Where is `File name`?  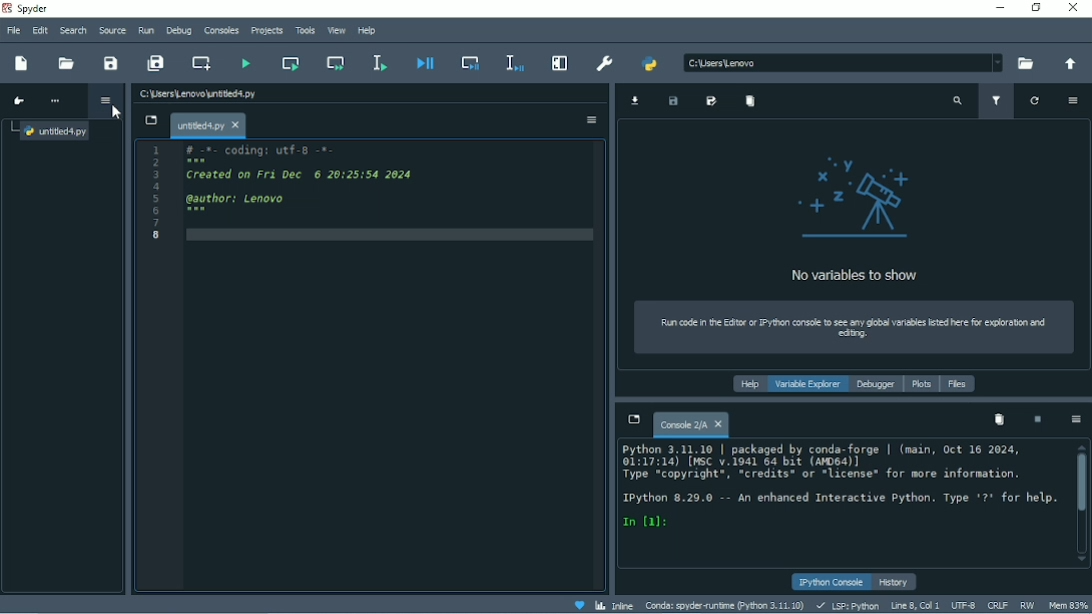 File name is located at coordinates (199, 92).